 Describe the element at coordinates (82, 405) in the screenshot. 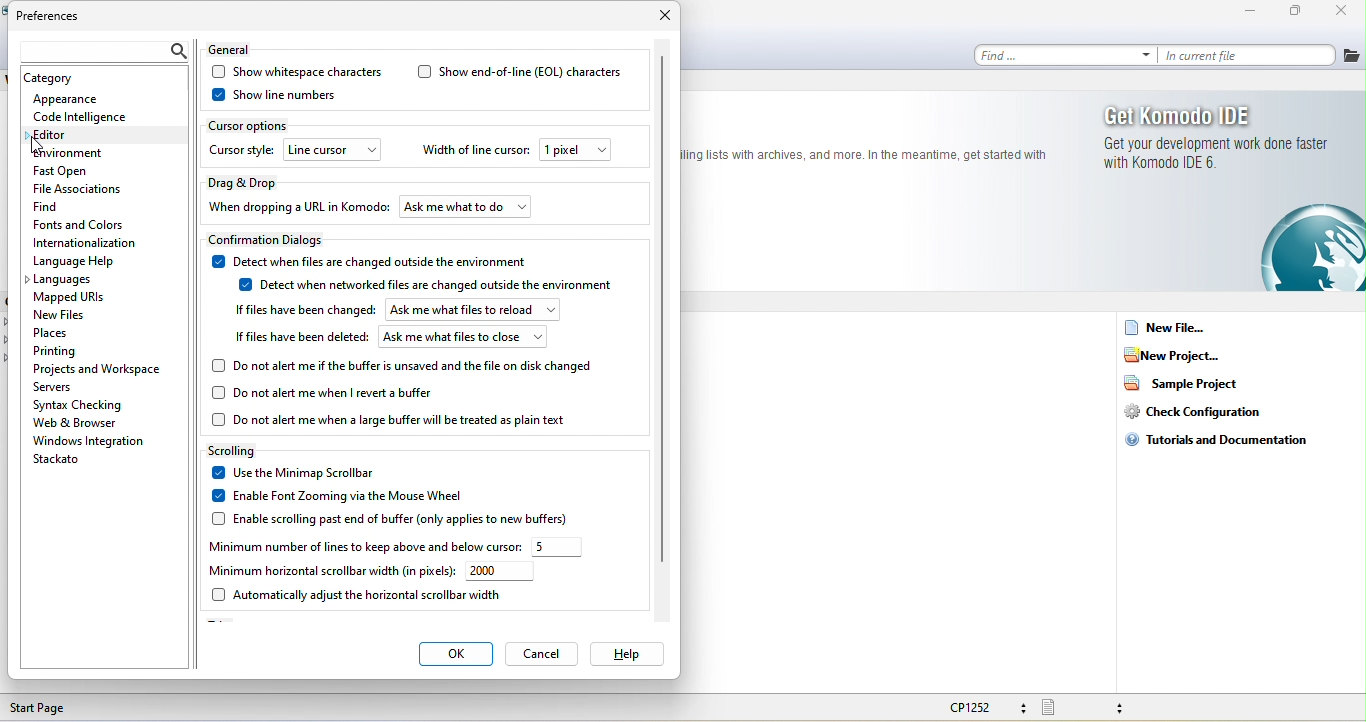

I see `syntax checking` at that location.